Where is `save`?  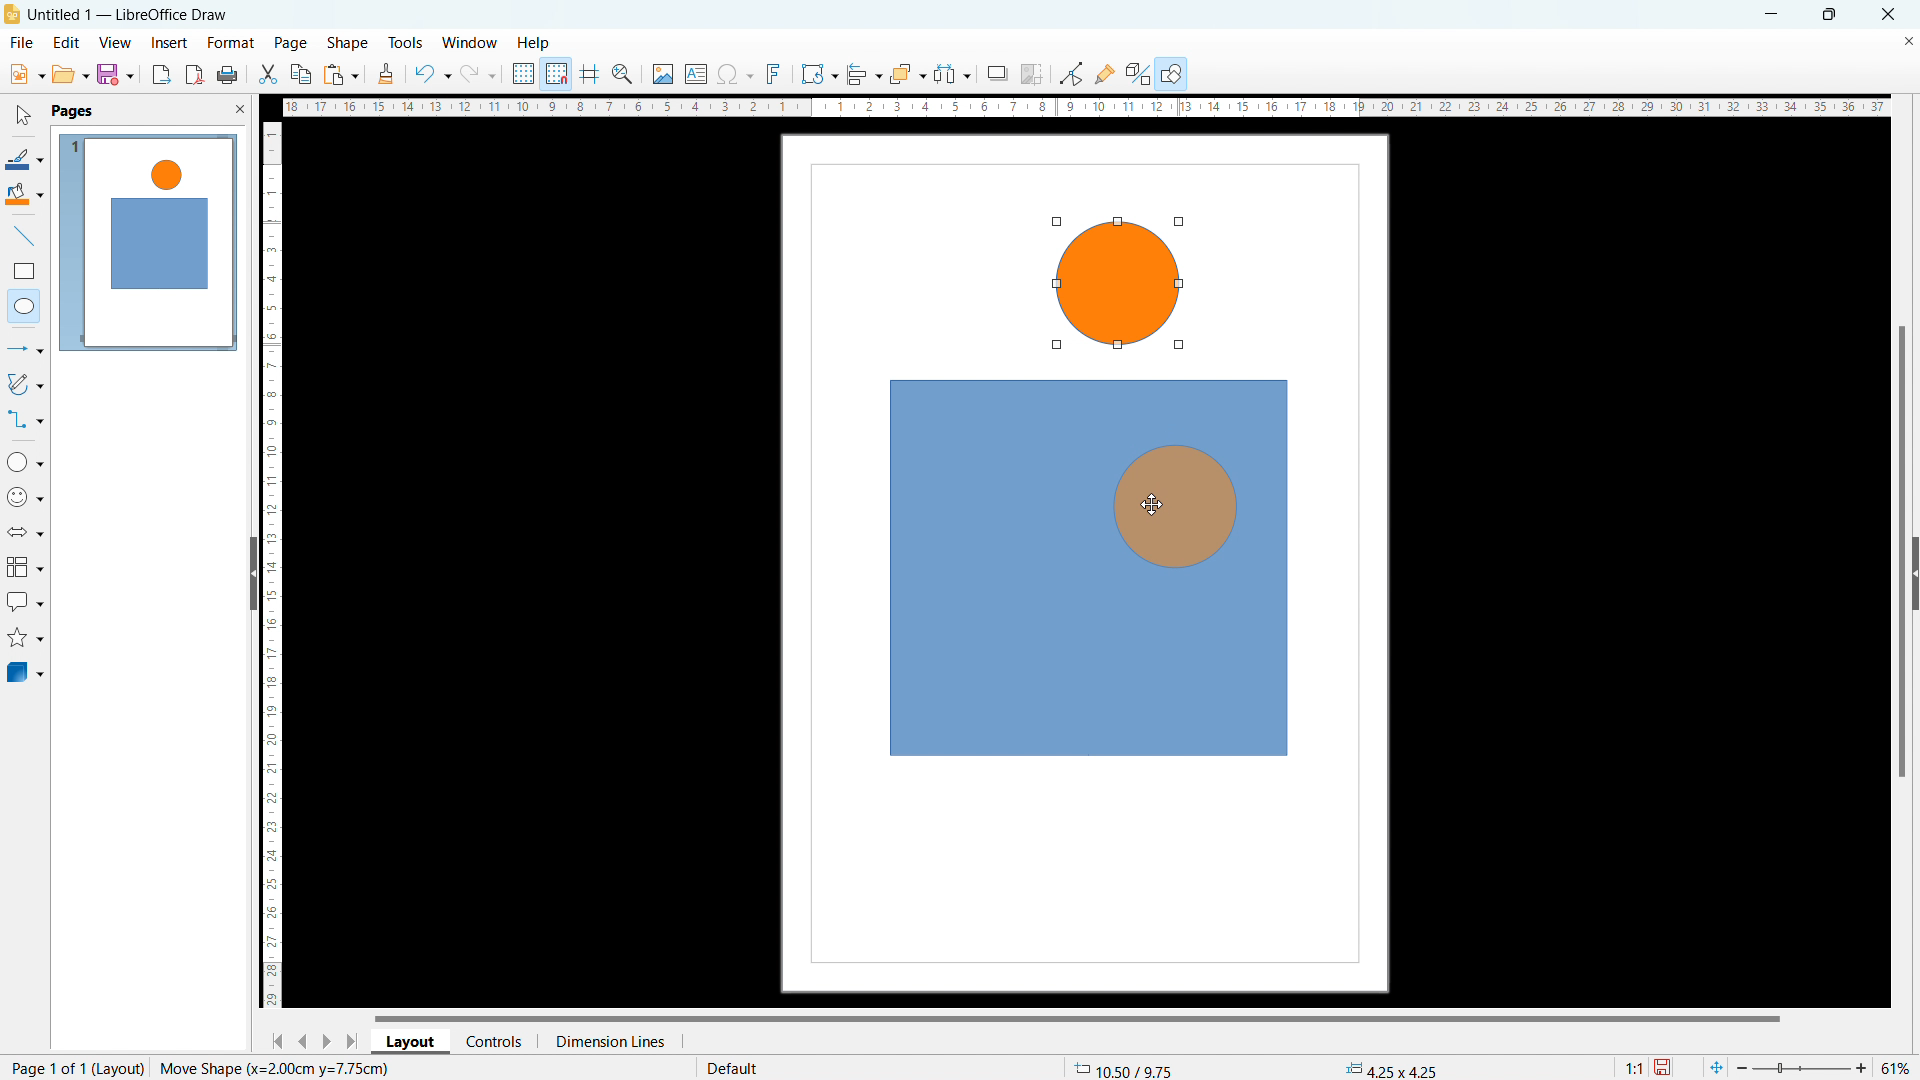
save is located at coordinates (115, 74).